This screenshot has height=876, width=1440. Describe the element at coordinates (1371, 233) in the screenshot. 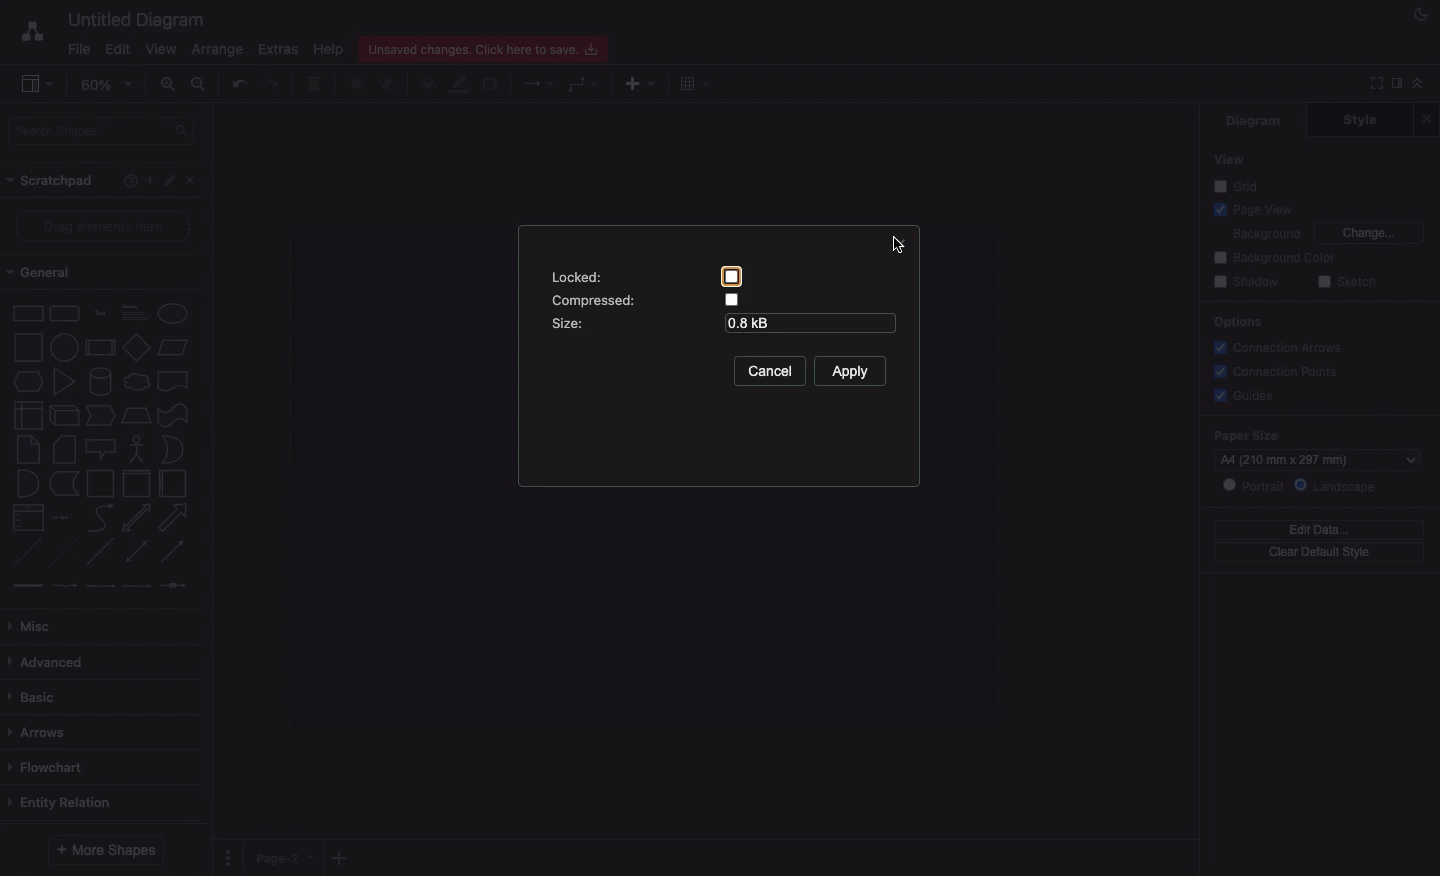

I see `Change` at that location.